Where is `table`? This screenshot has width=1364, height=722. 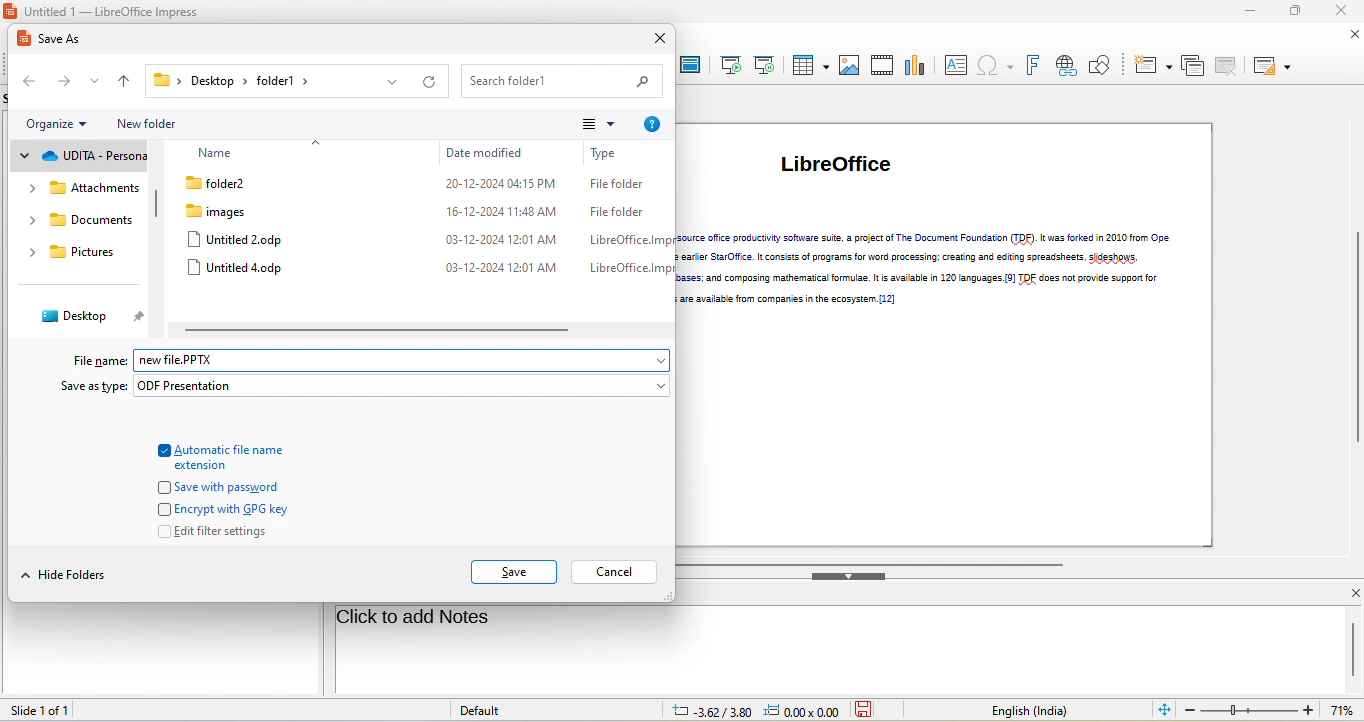
table is located at coordinates (809, 67).